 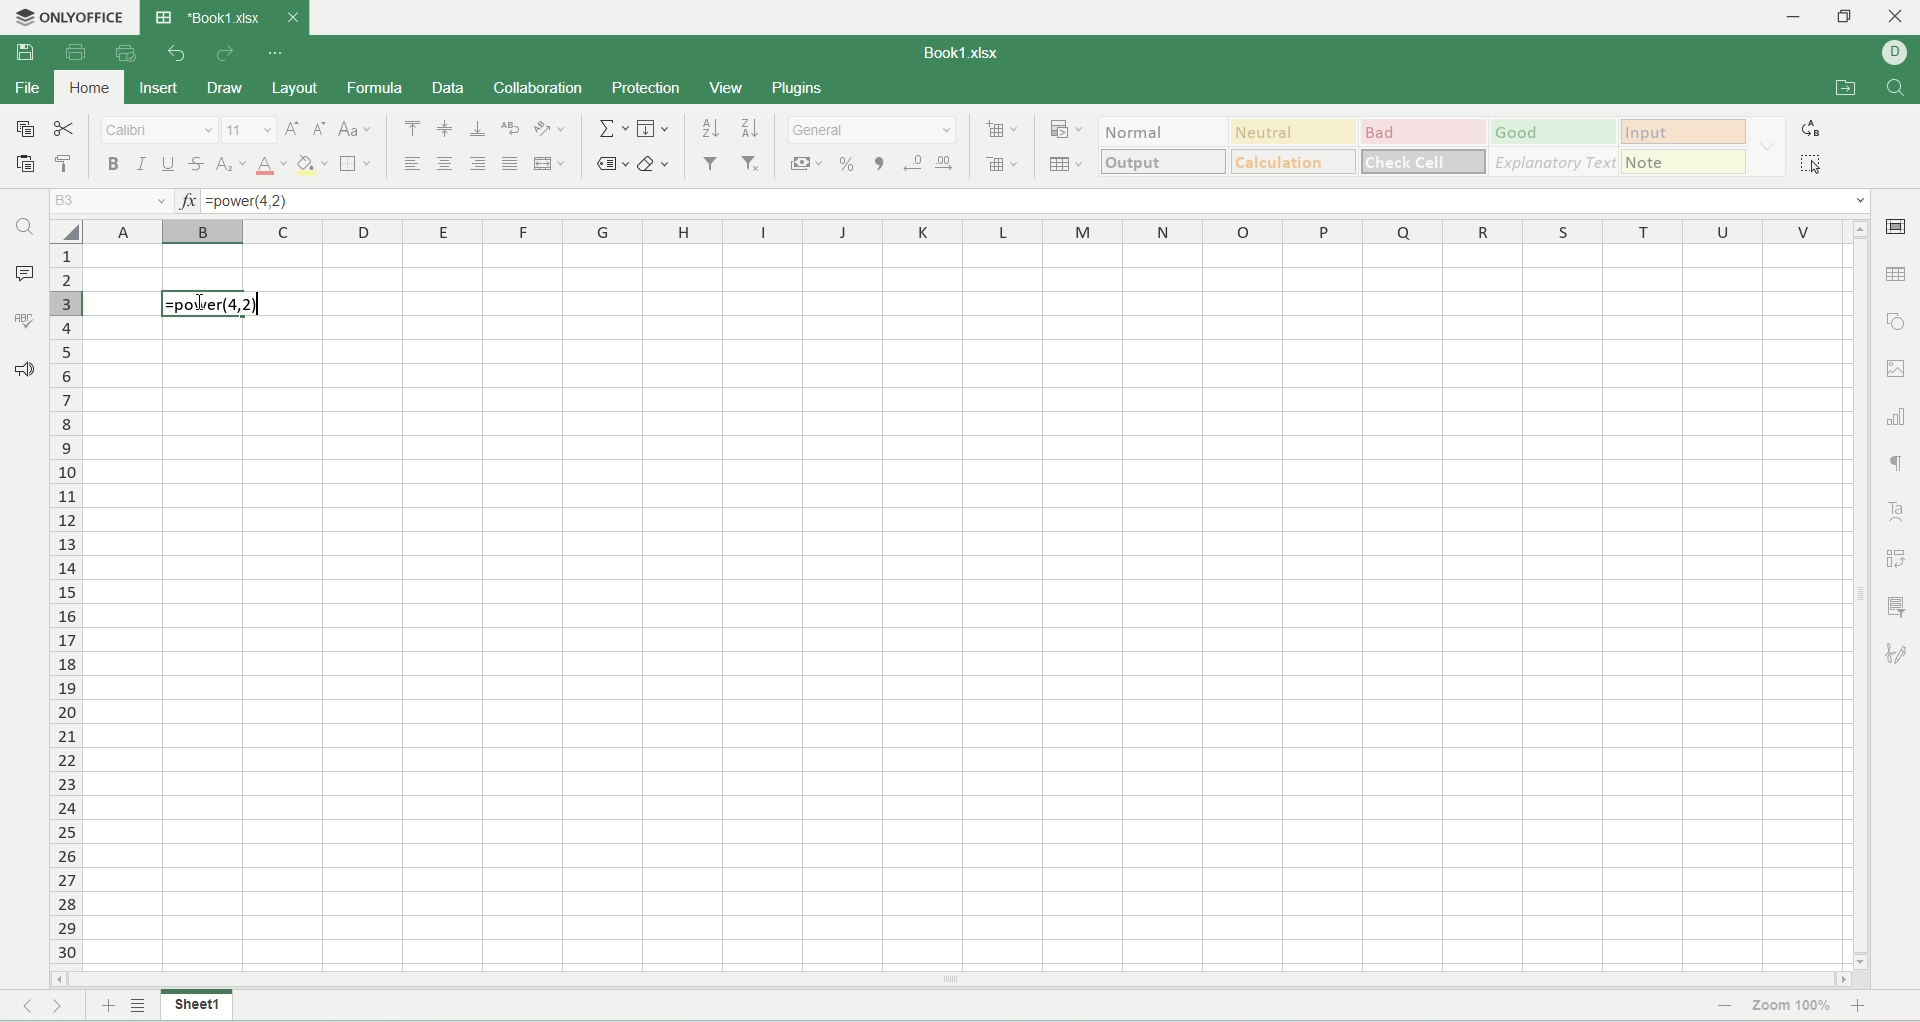 I want to click on subscript, so click(x=231, y=166).